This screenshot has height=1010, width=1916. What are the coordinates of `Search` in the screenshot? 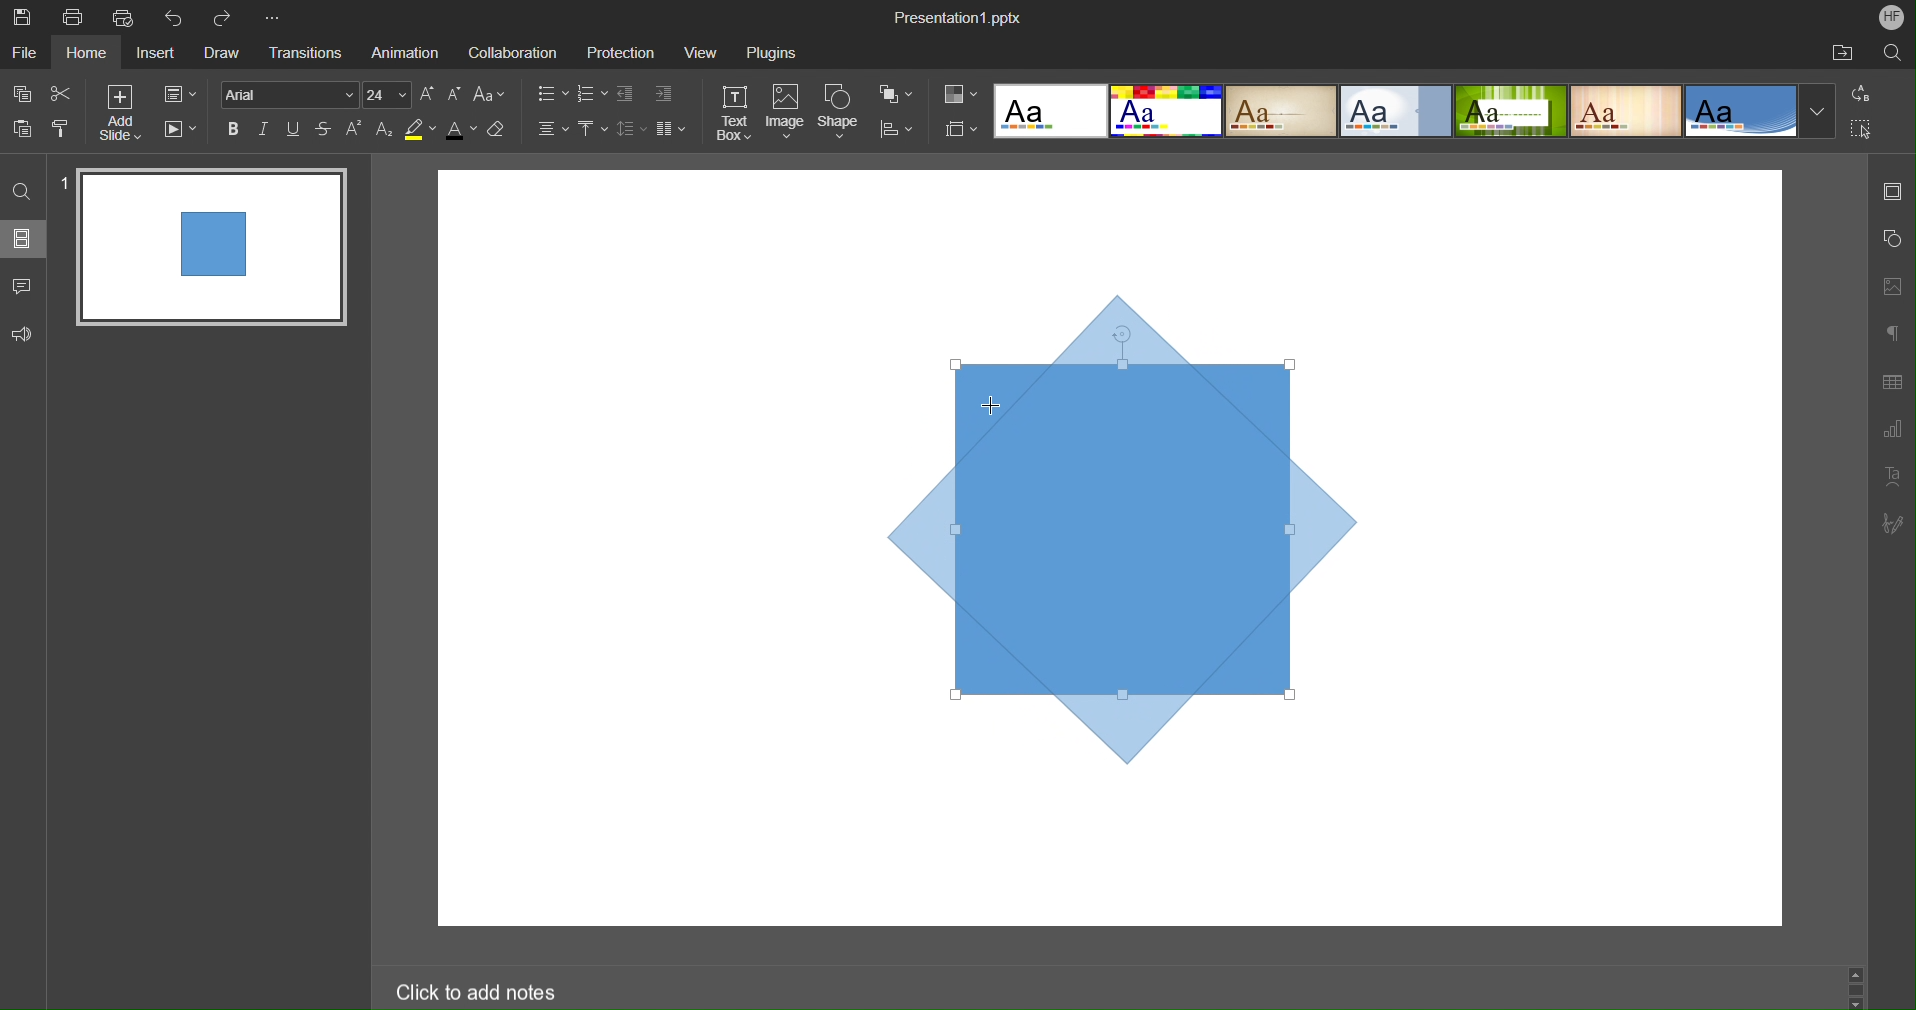 It's located at (1893, 52).